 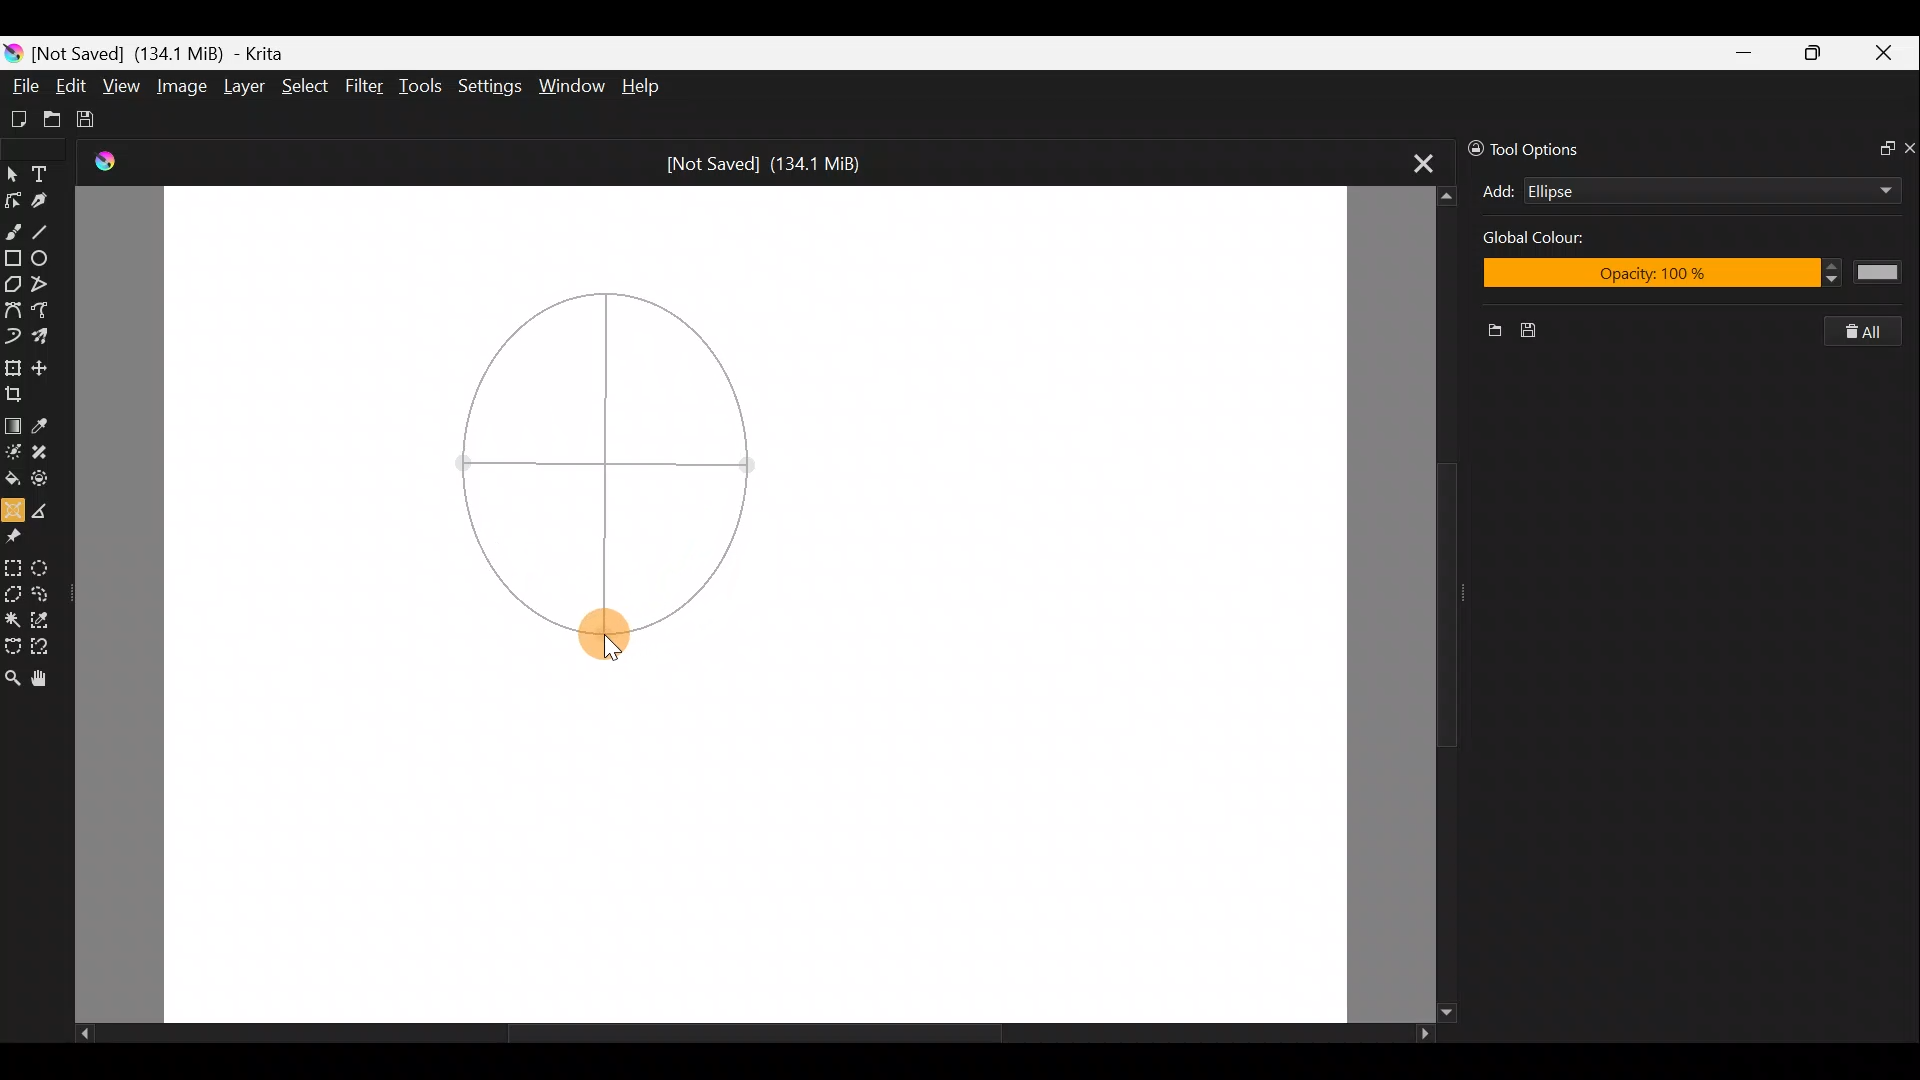 What do you see at coordinates (738, 1034) in the screenshot?
I see `Scroll bar` at bounding box center [738, 1034].